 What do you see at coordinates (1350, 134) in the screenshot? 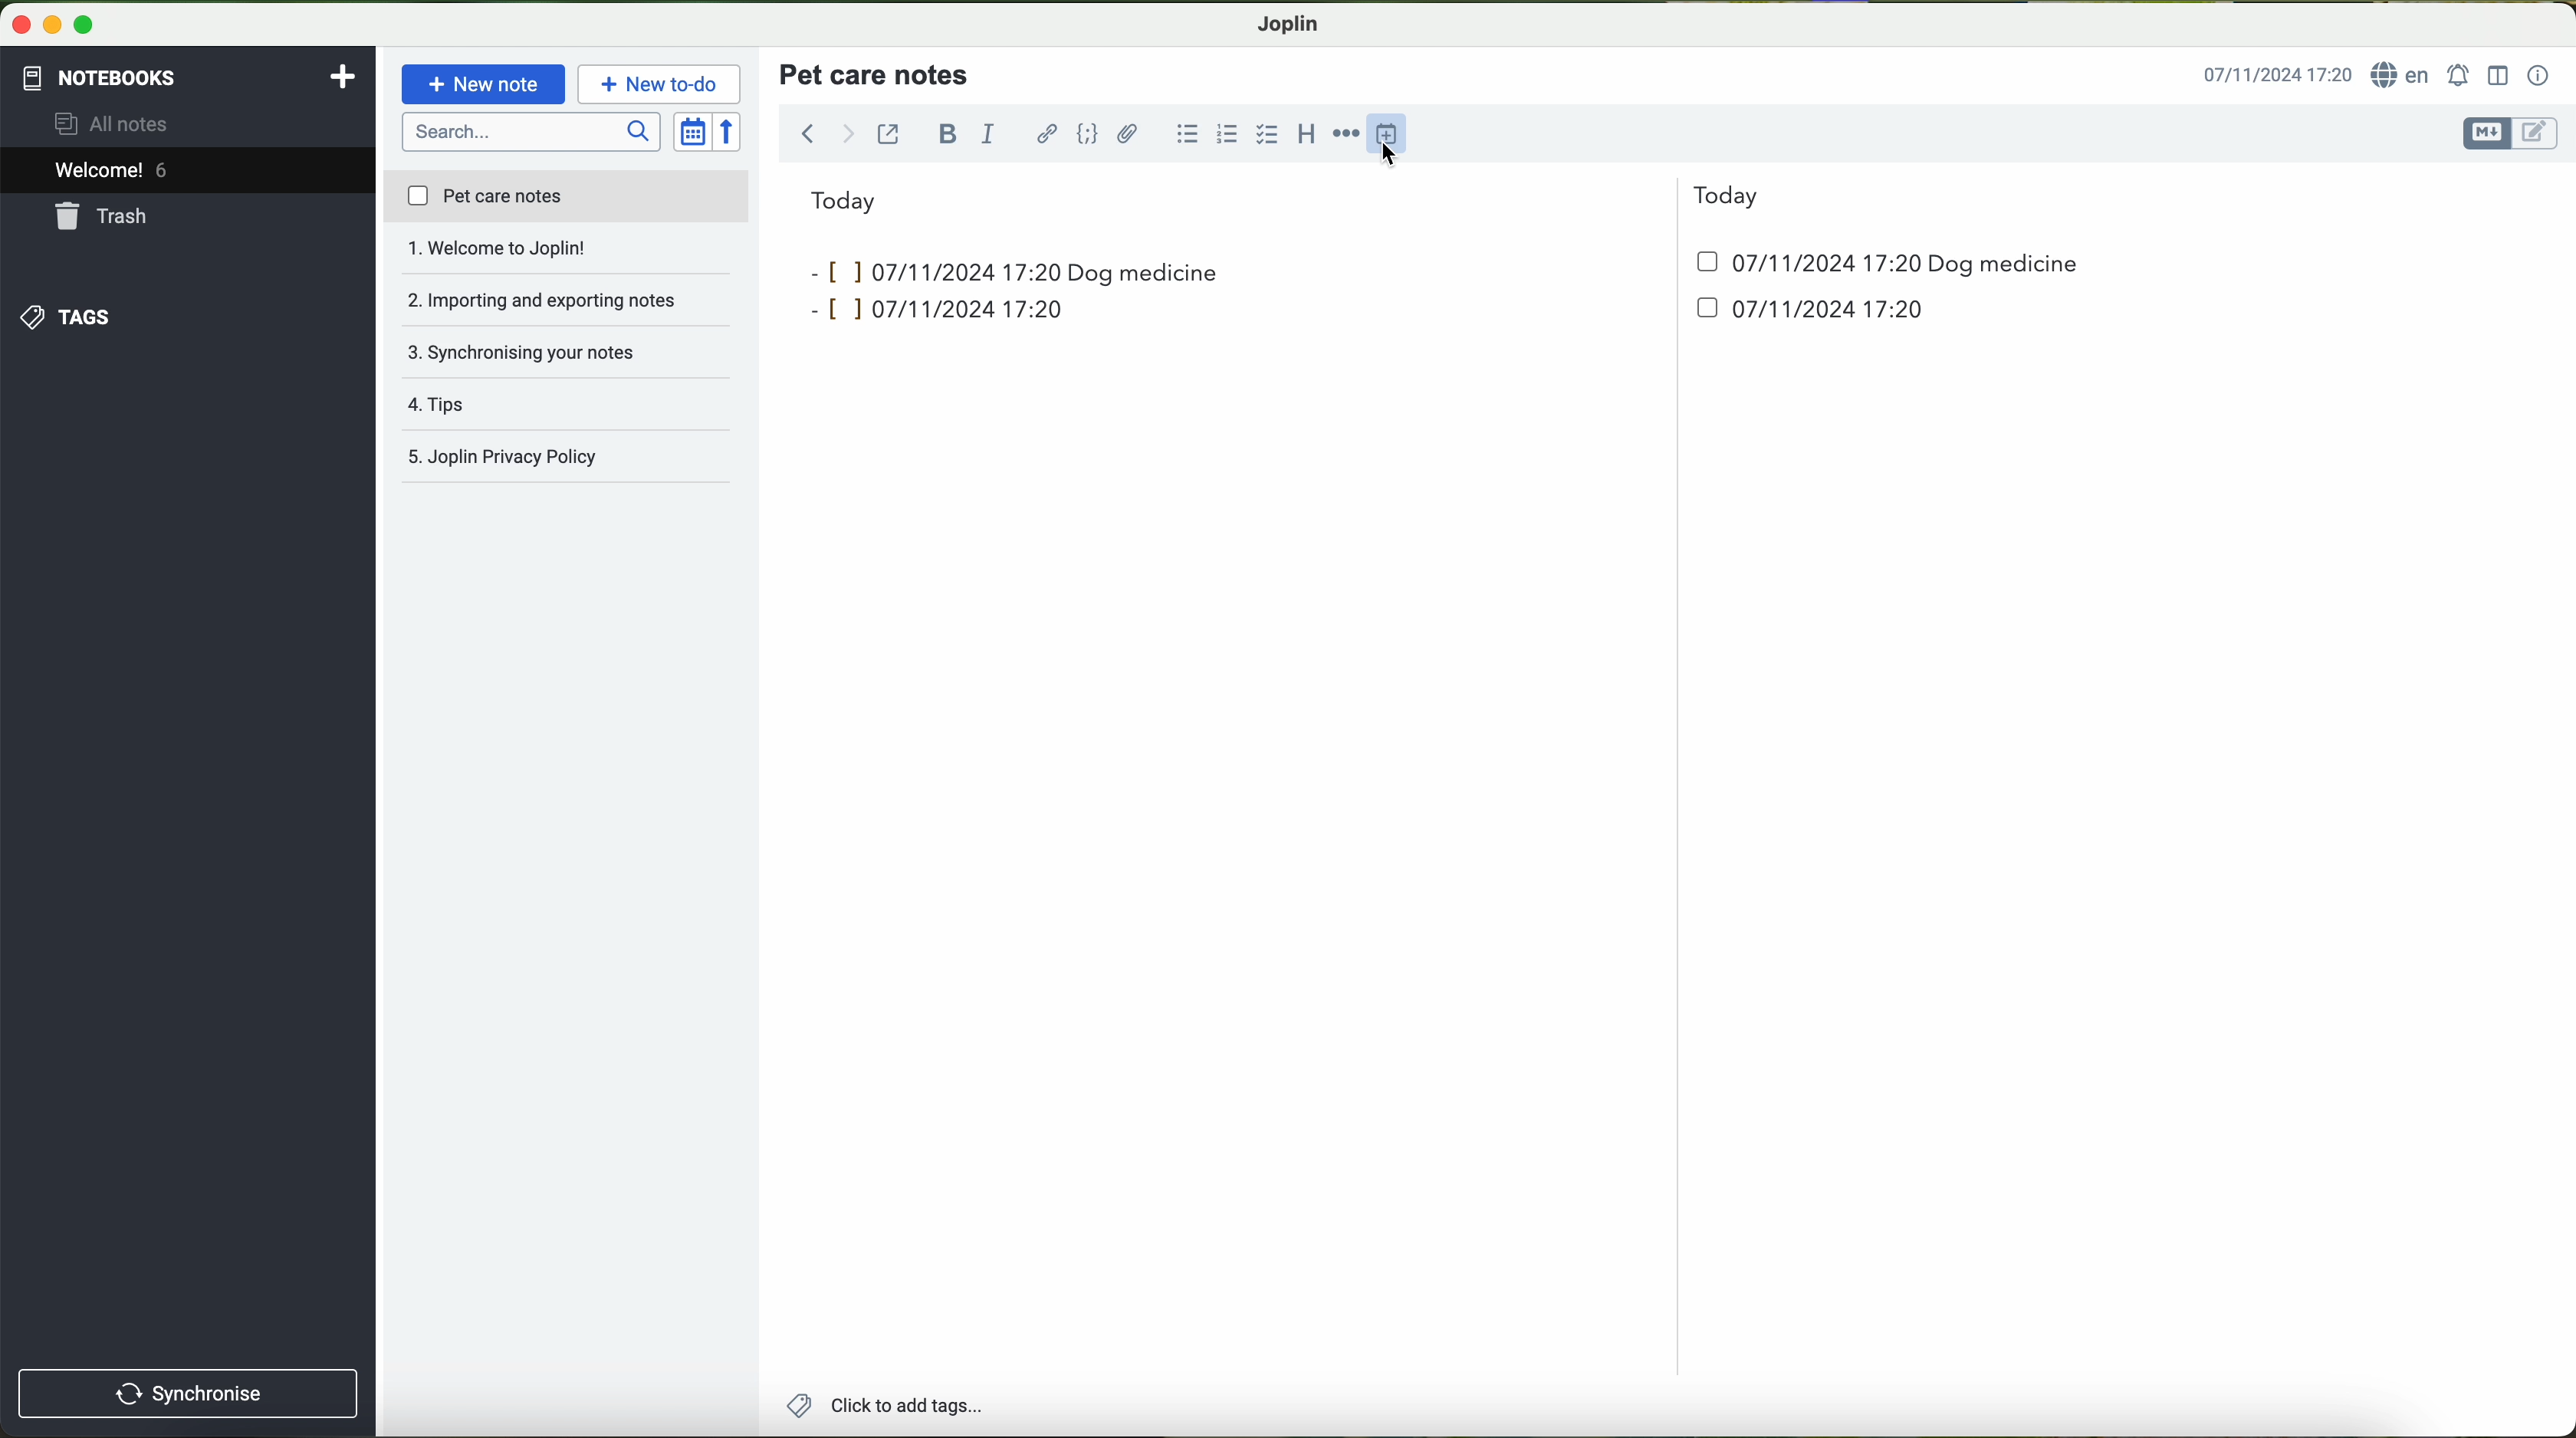
I see `horizontal rule` at bounding box center [1350, 134].